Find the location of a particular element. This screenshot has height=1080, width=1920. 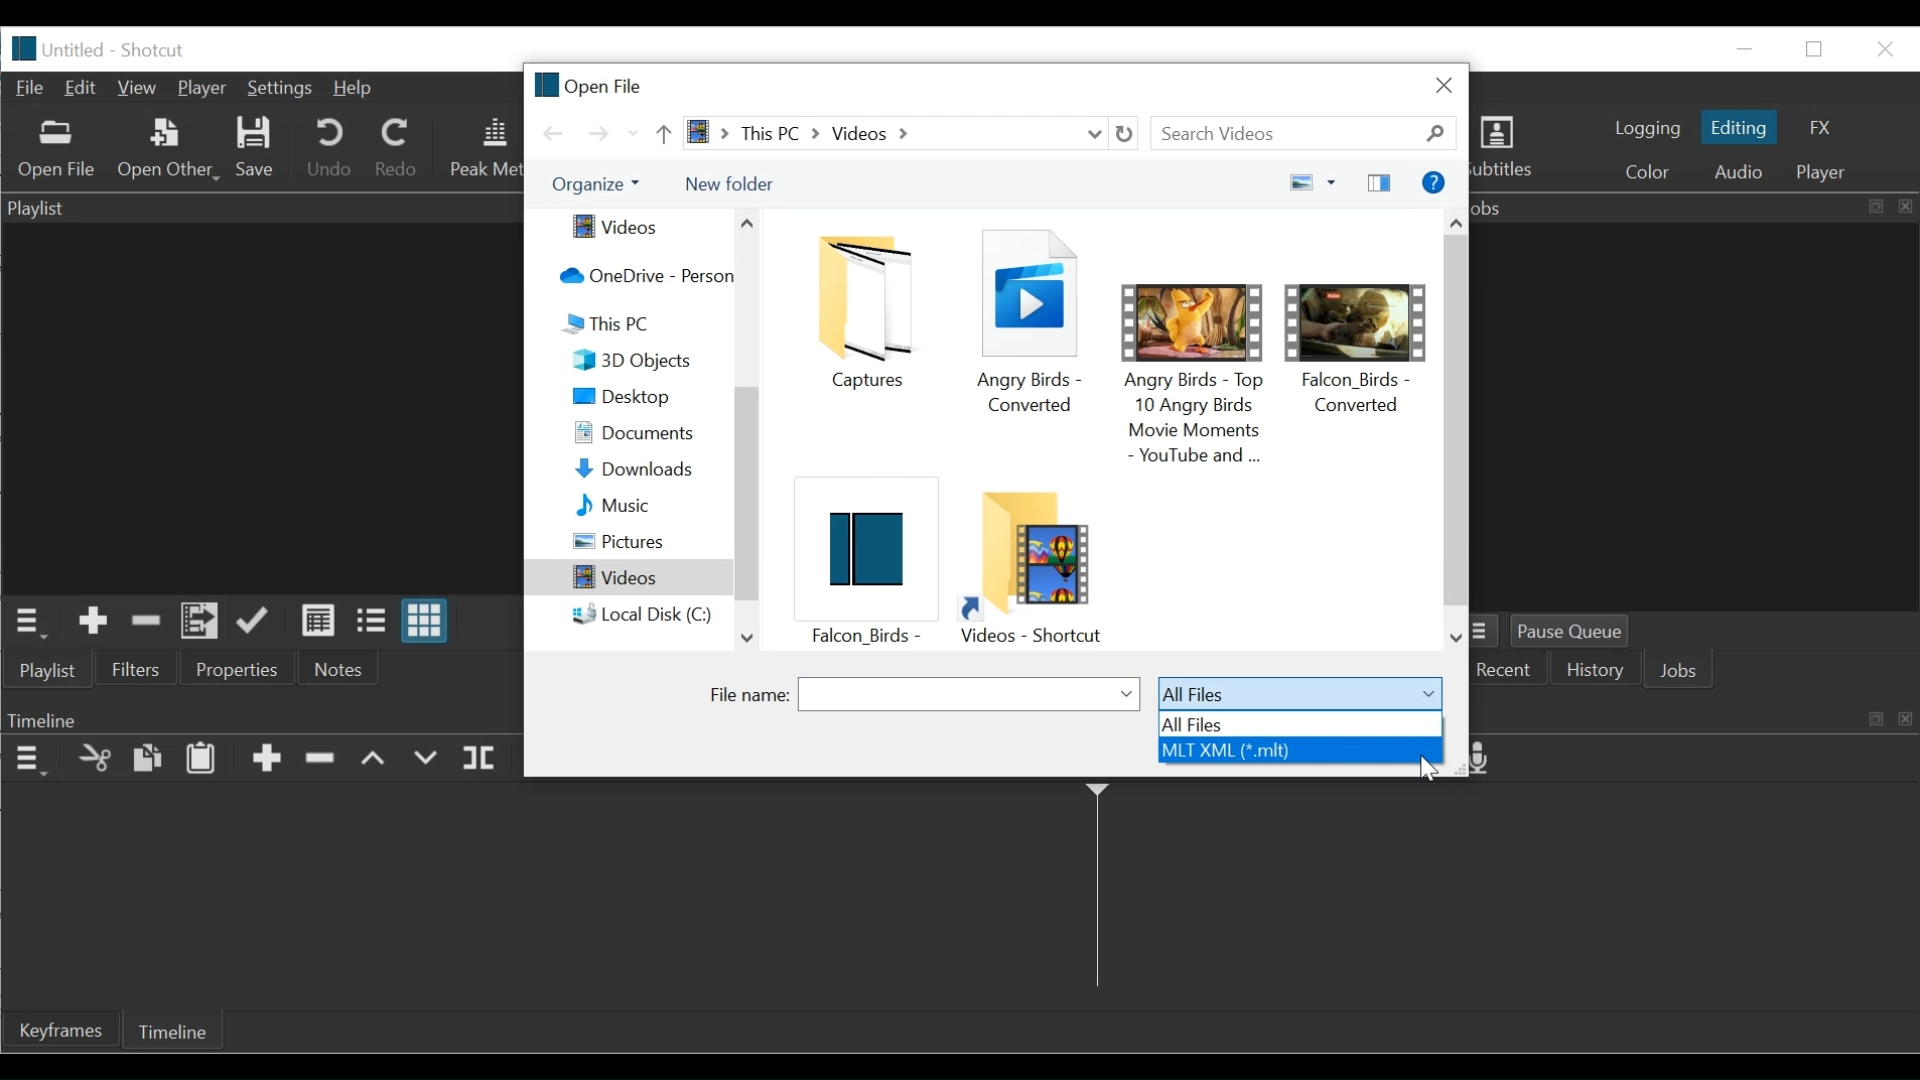

Redo is located at coordinates (399, 147).